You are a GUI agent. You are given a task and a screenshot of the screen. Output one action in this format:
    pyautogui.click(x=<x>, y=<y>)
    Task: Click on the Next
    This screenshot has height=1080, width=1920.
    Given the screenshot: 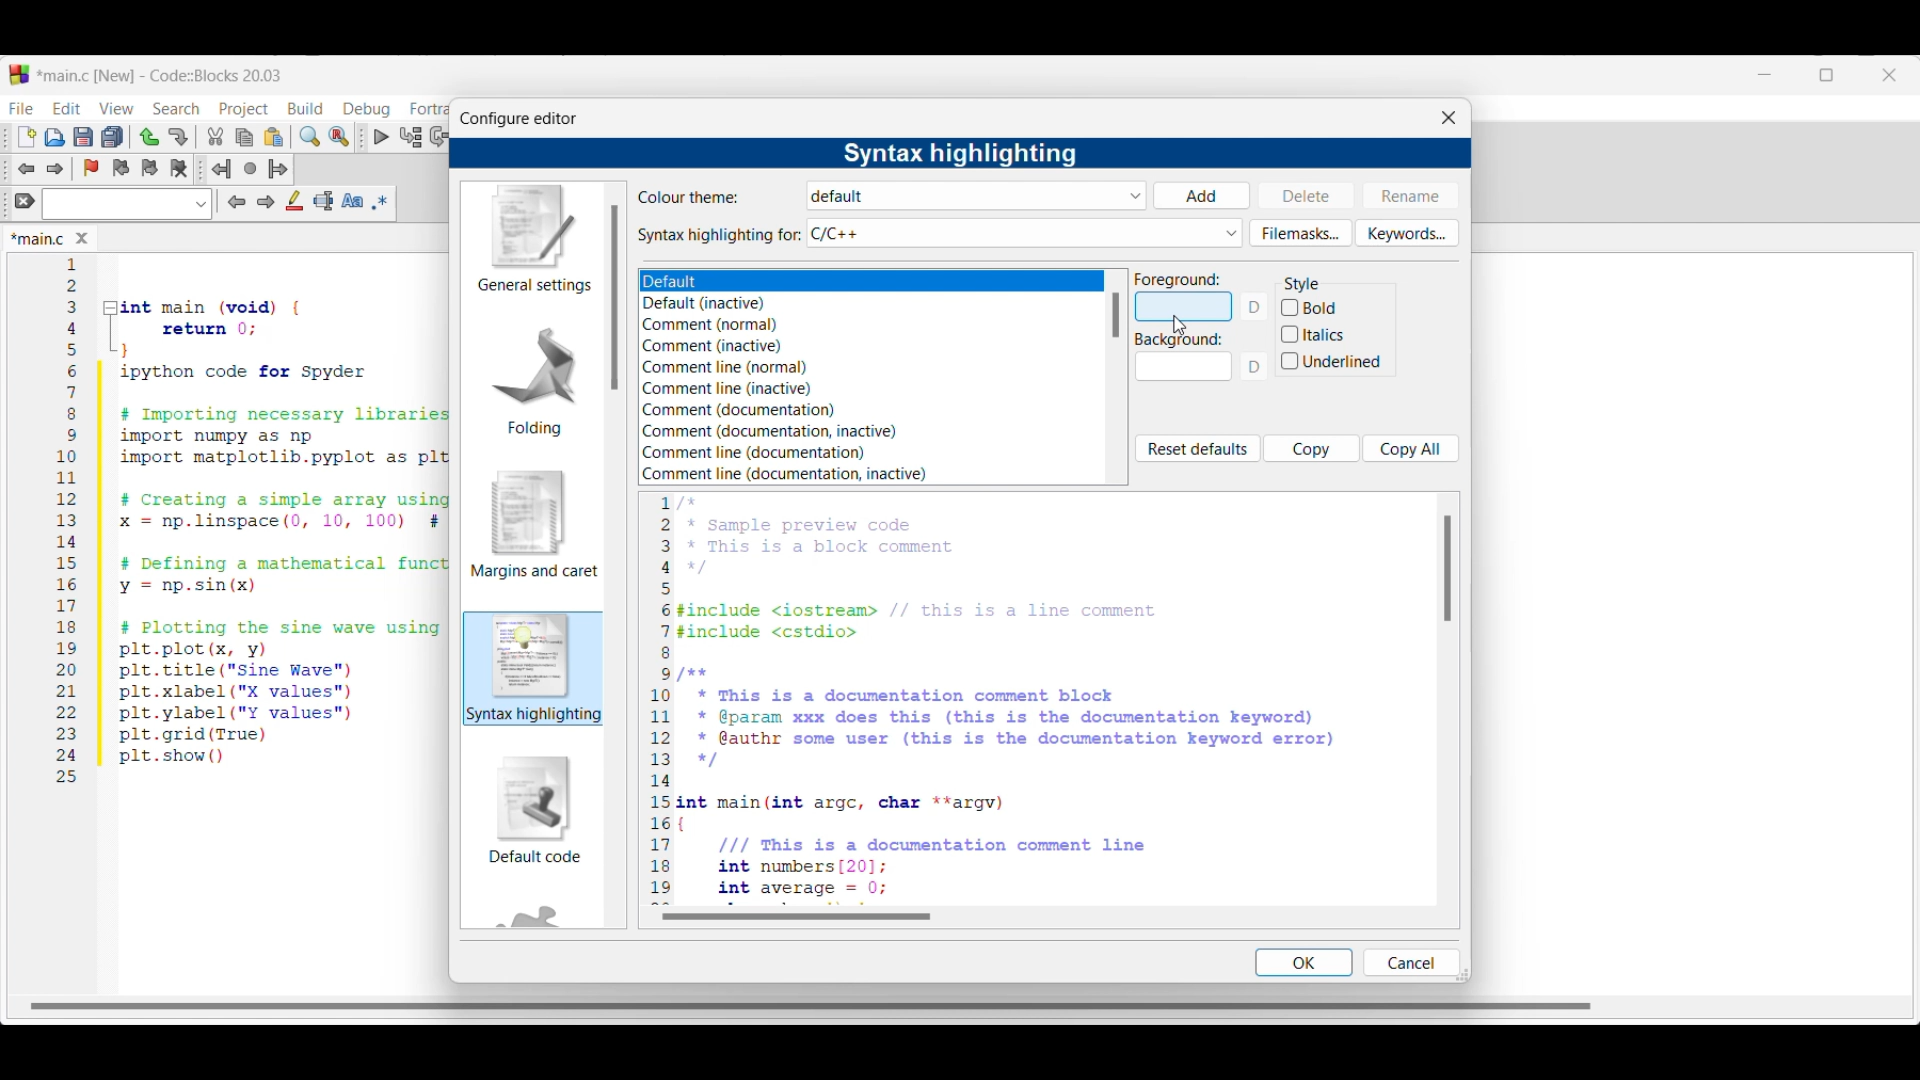 What is the action you would take?
    pyautogui.click(x=265, y=201)
    